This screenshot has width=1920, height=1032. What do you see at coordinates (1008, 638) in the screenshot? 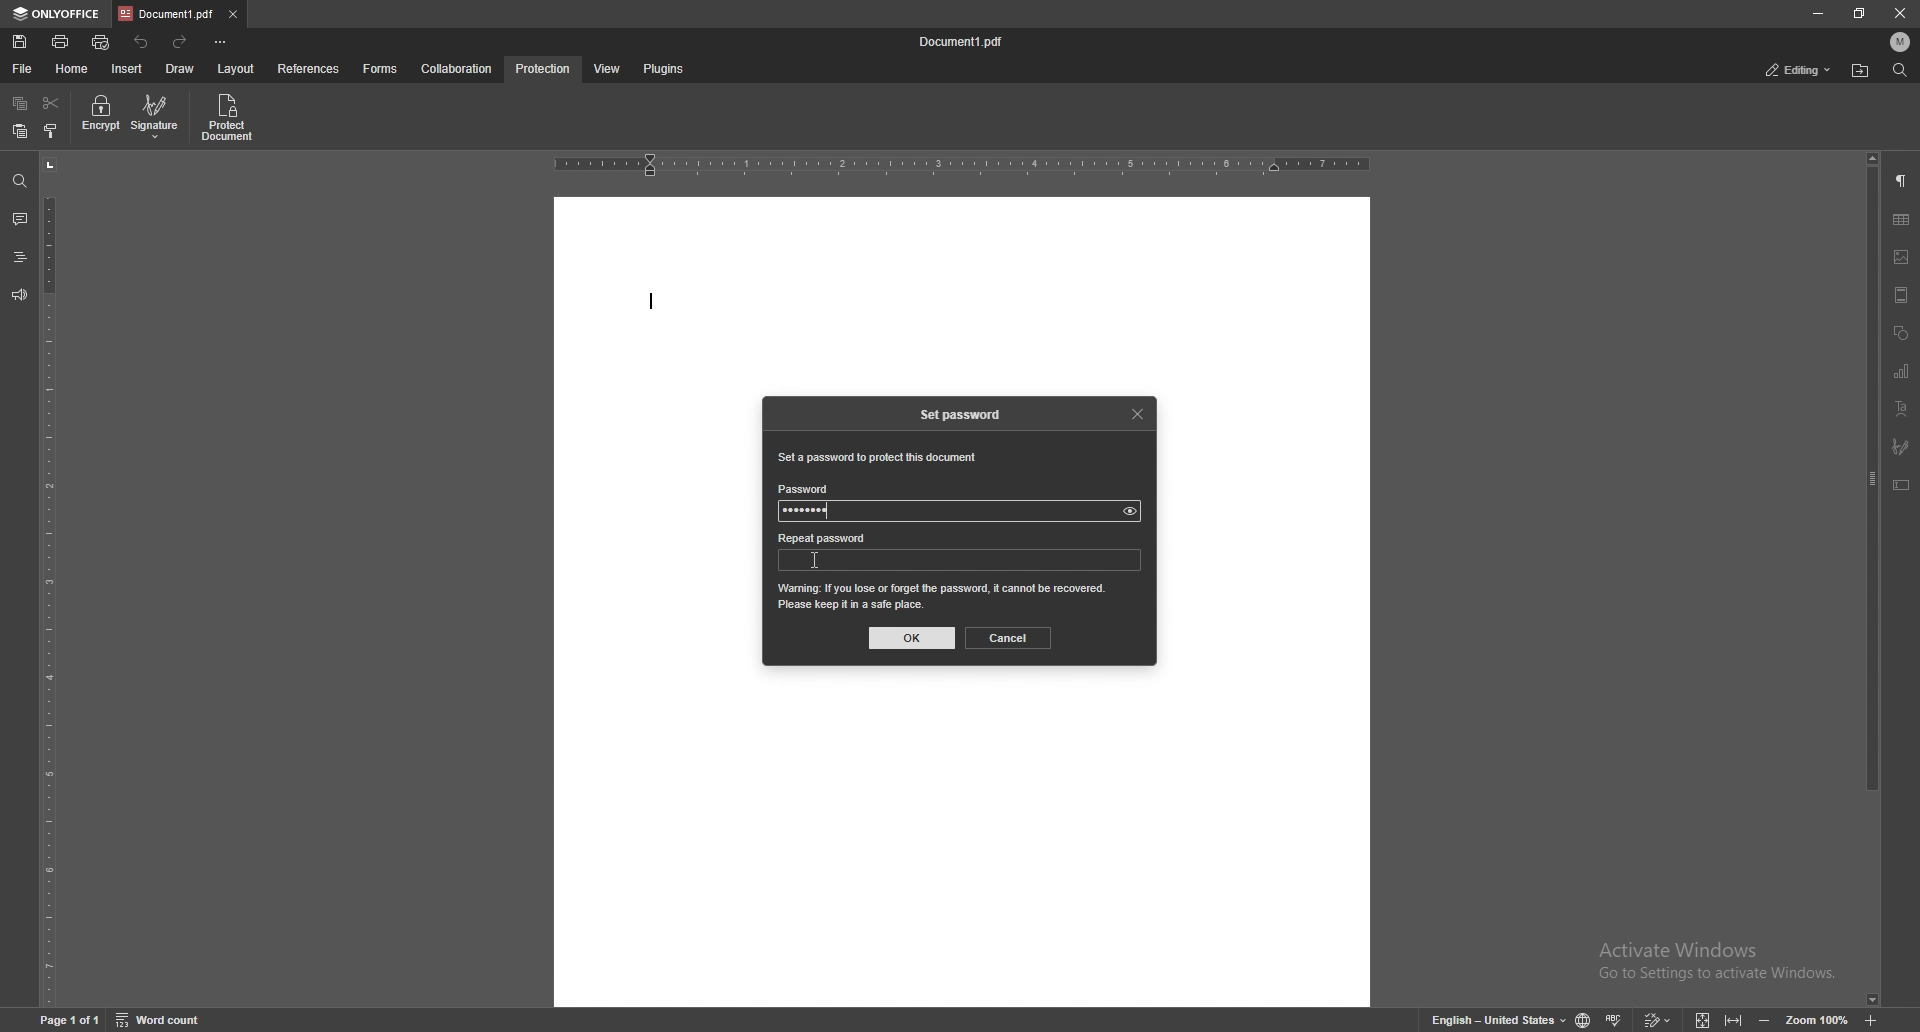
I see `cancel` at bounding box center [1008, 638].